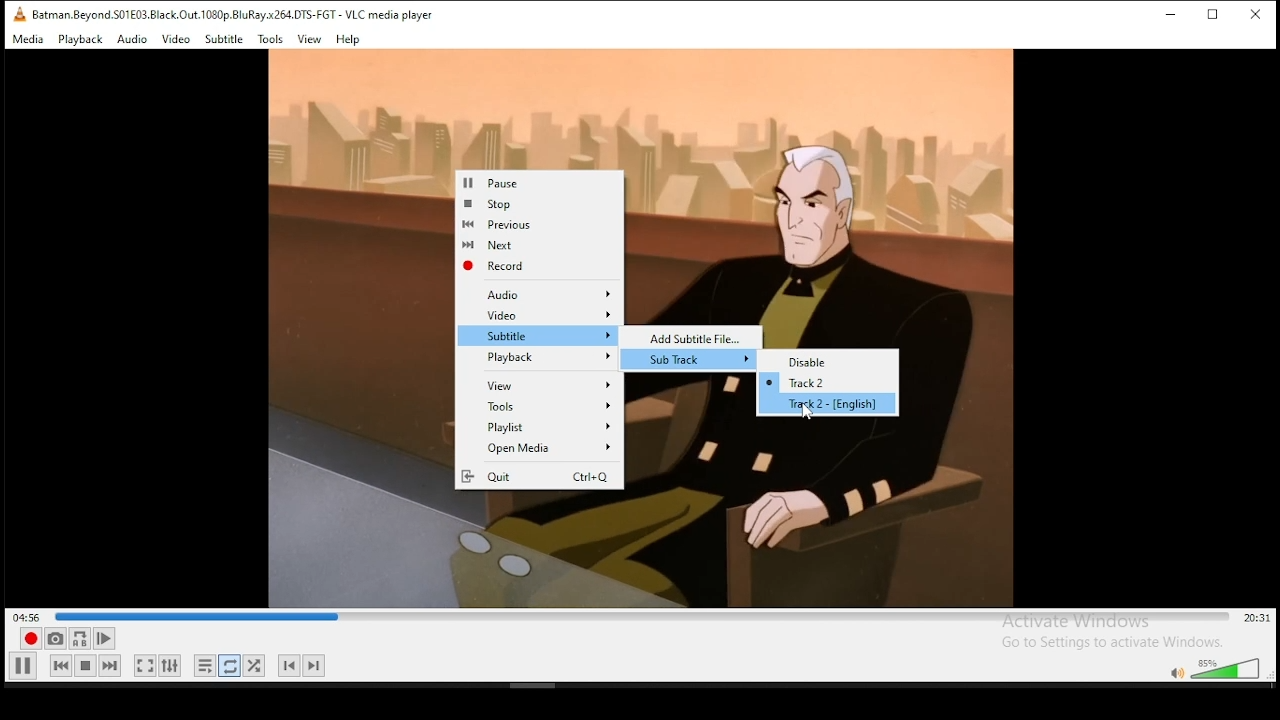  I want to click on Quit, so click(538, 477).